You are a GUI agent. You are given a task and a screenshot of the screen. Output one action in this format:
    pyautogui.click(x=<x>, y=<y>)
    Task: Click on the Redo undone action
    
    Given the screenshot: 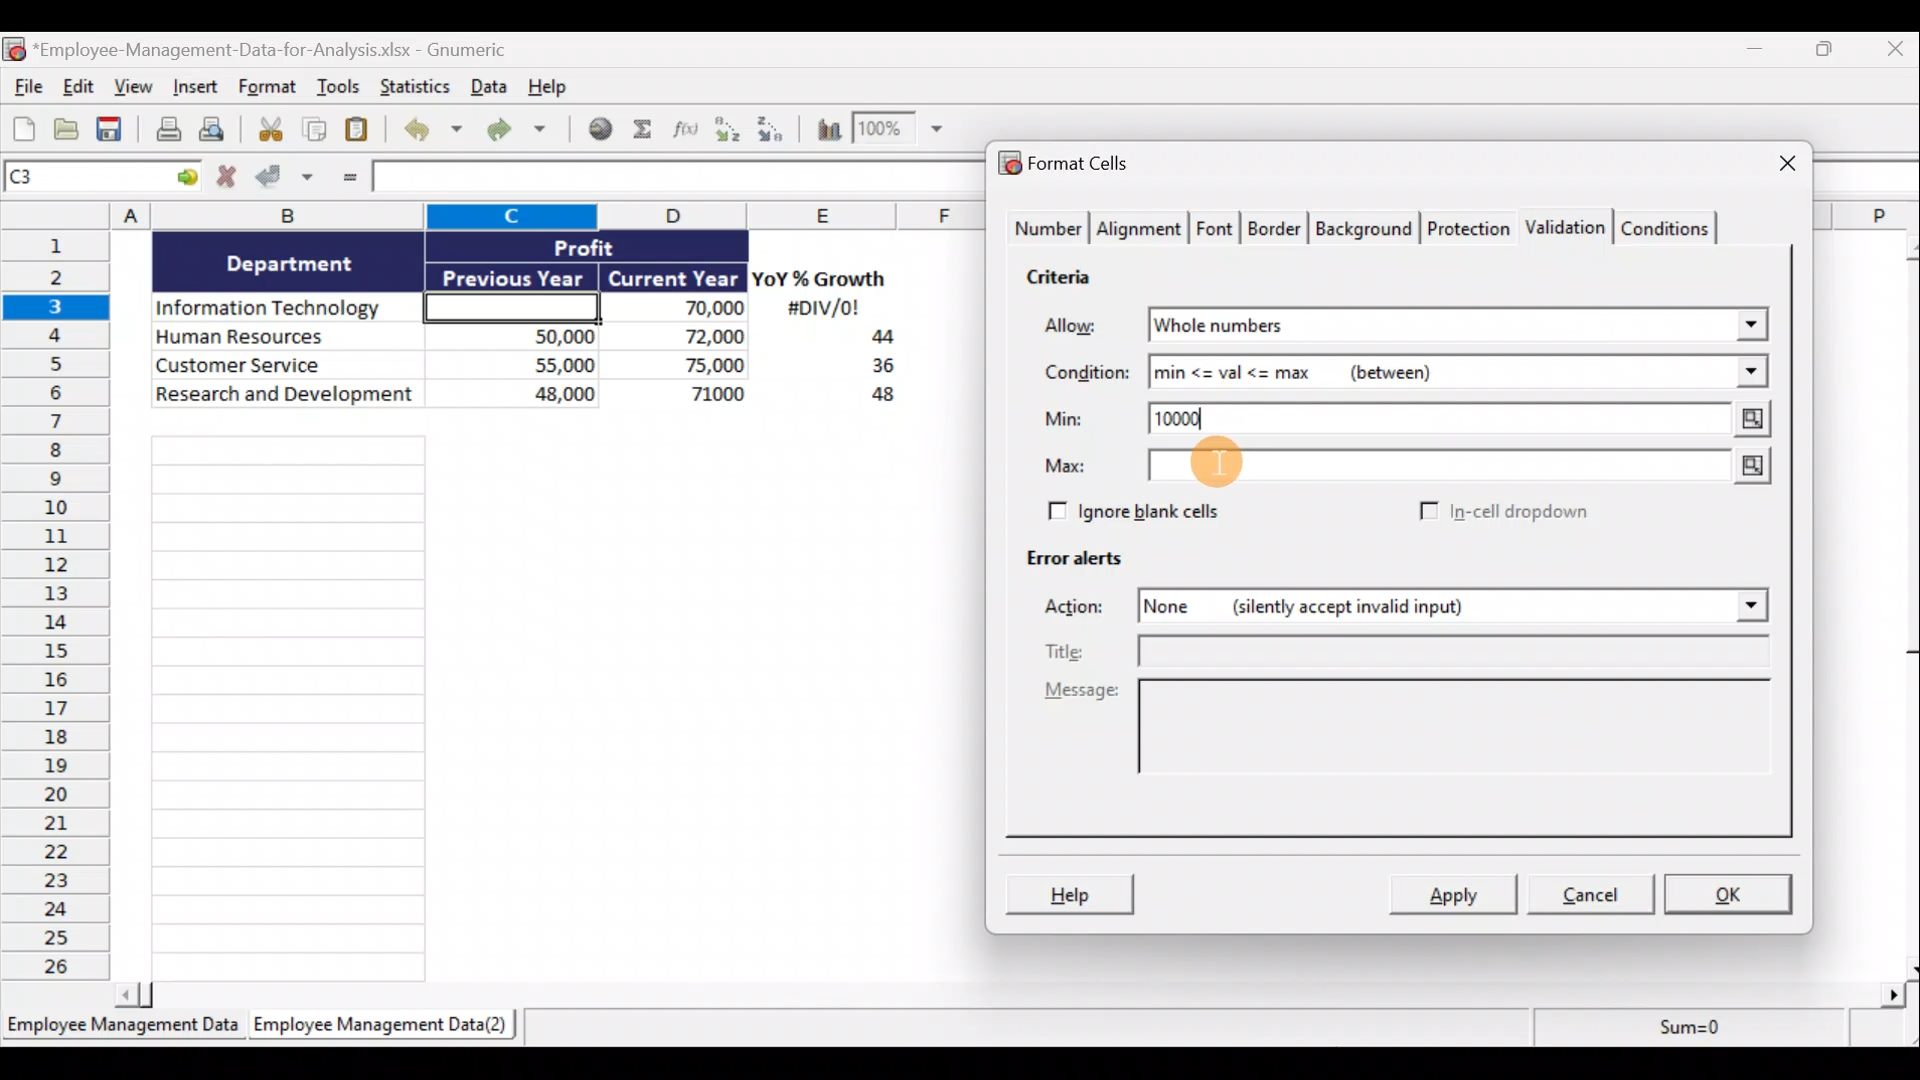 What is the action you would take?
    pyautogui.click(x=525, y=130)
    